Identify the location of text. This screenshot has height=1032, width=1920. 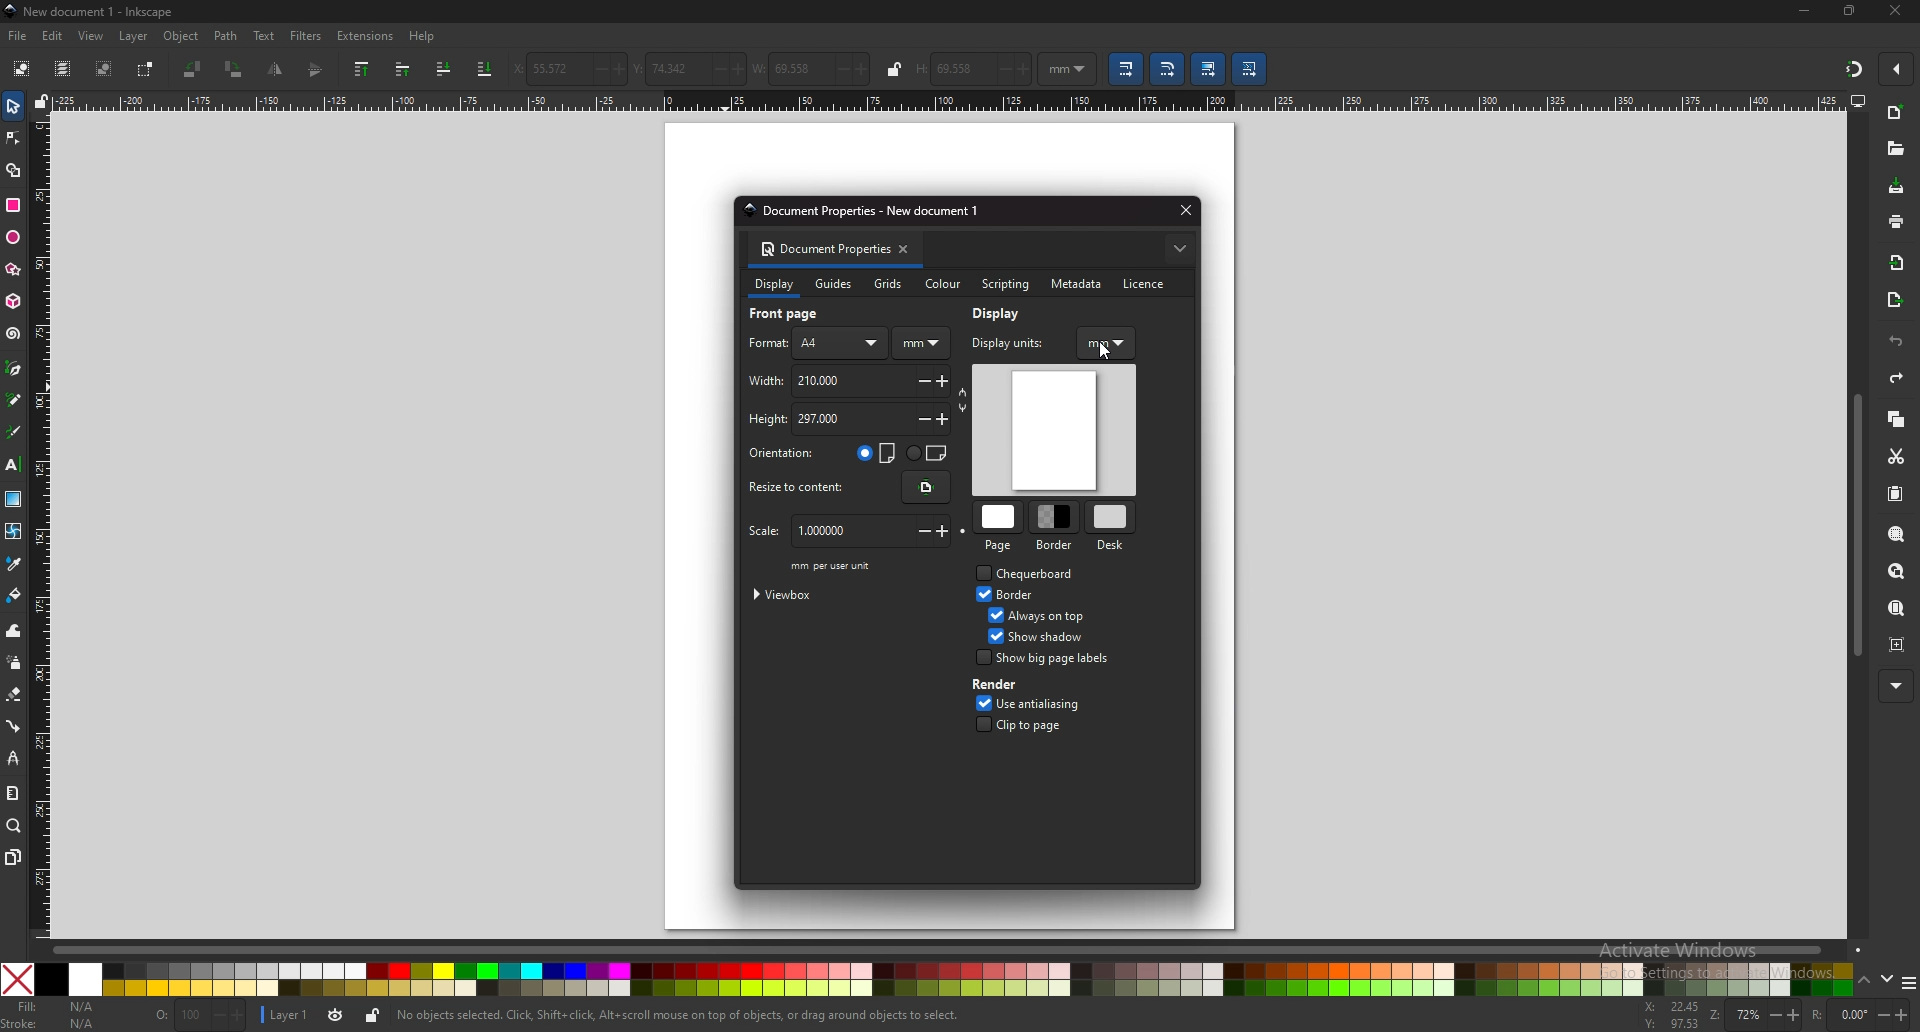
(265, 36).